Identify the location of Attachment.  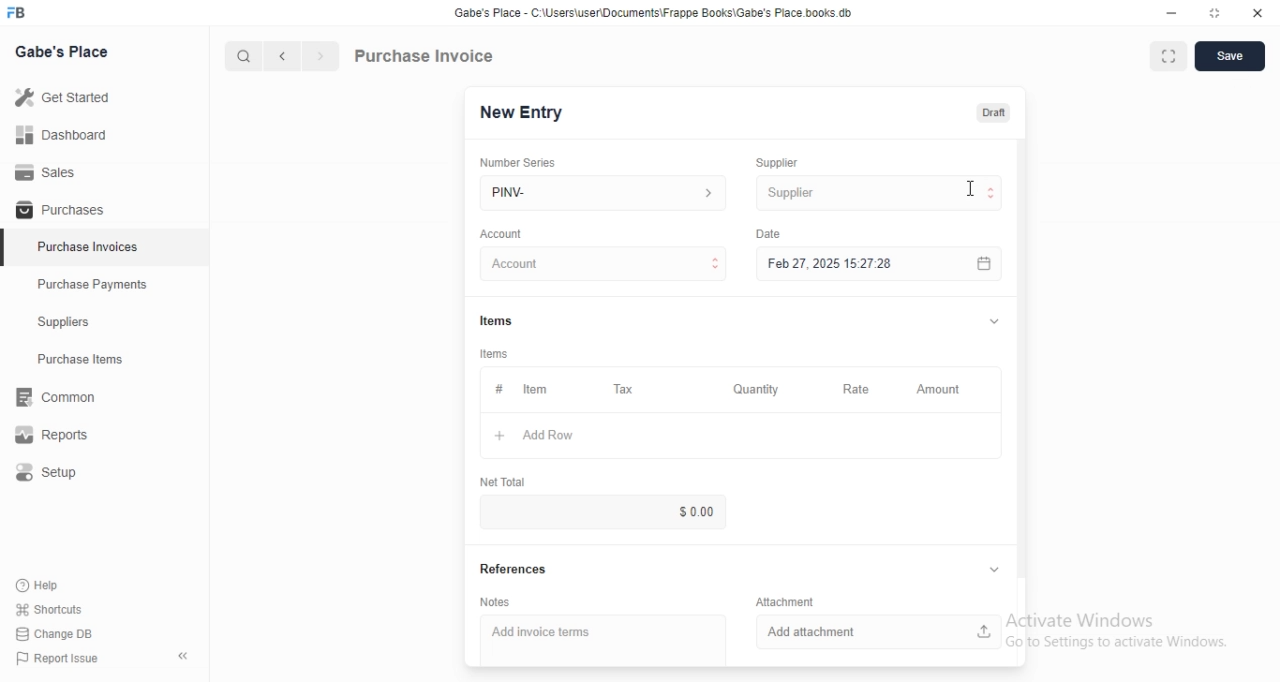
(785, 601).